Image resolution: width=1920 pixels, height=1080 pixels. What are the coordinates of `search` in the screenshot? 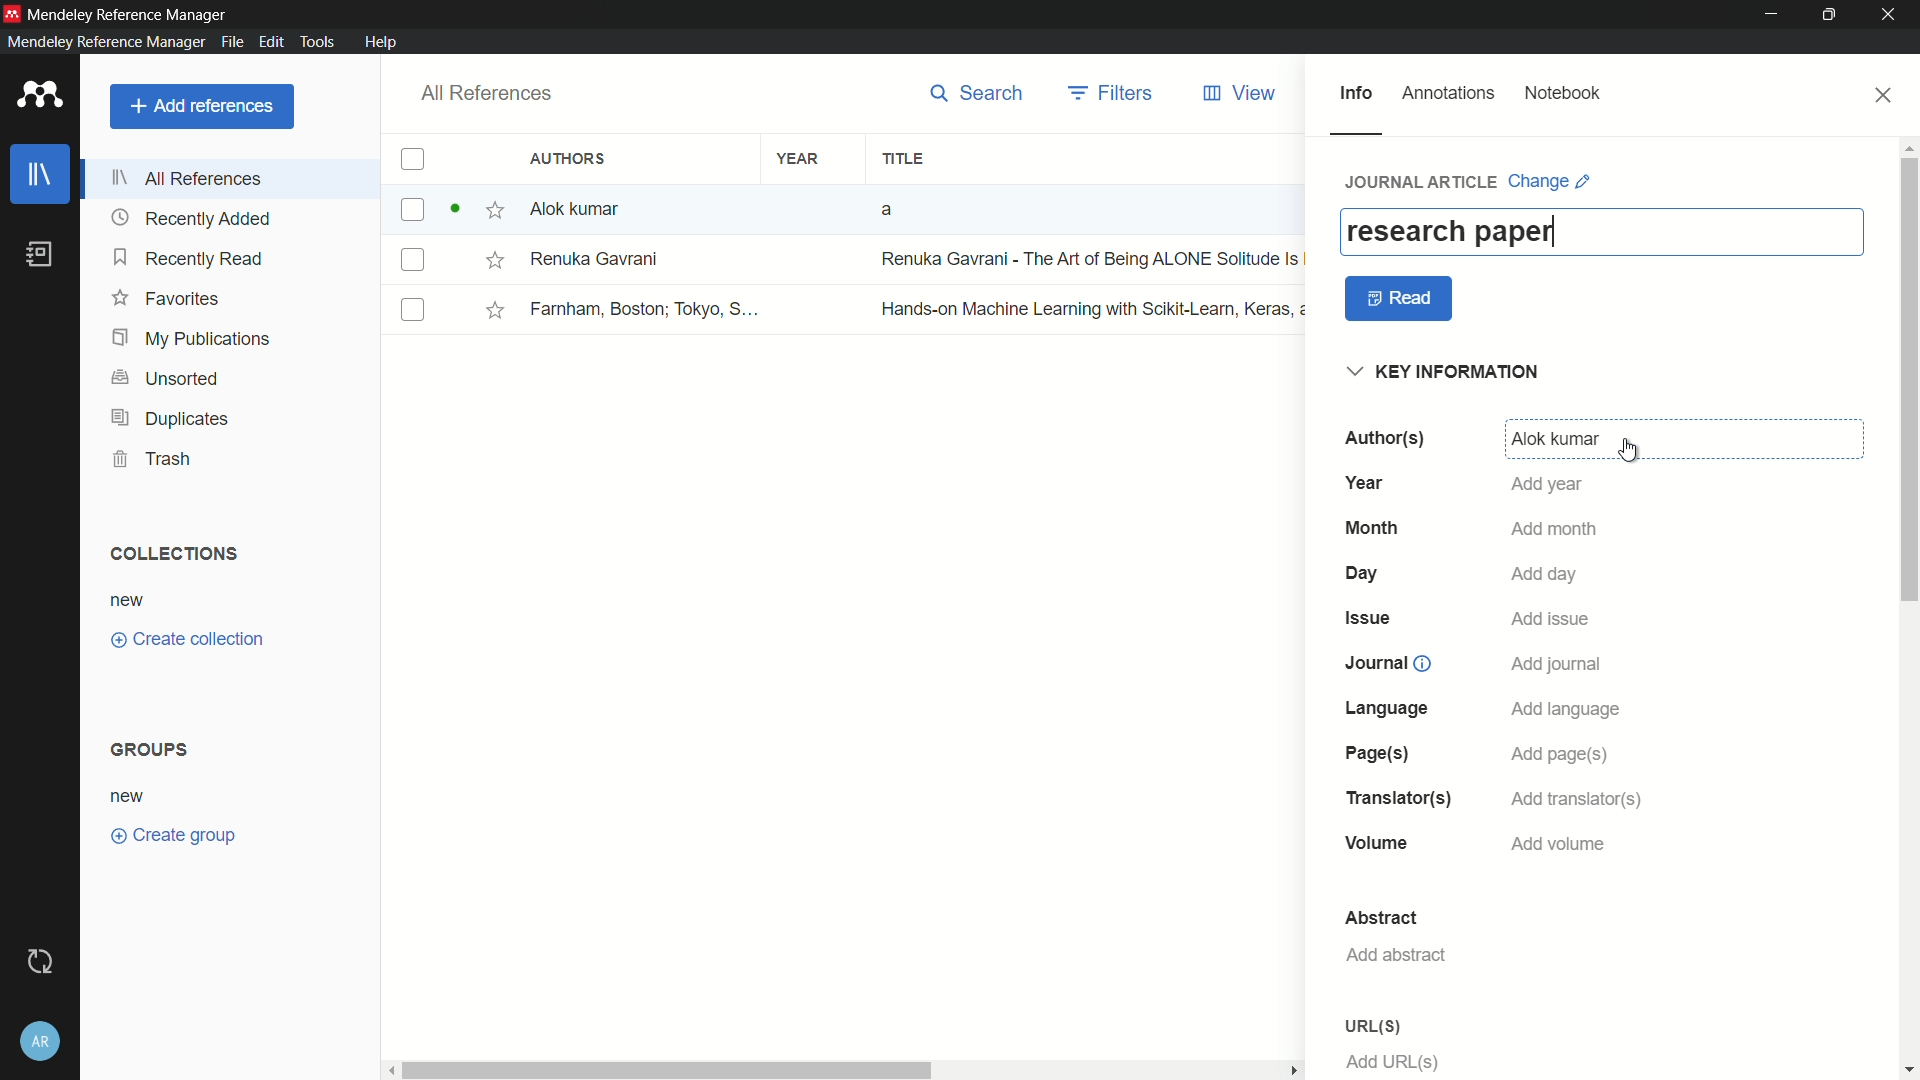 It's located at (977, 93).